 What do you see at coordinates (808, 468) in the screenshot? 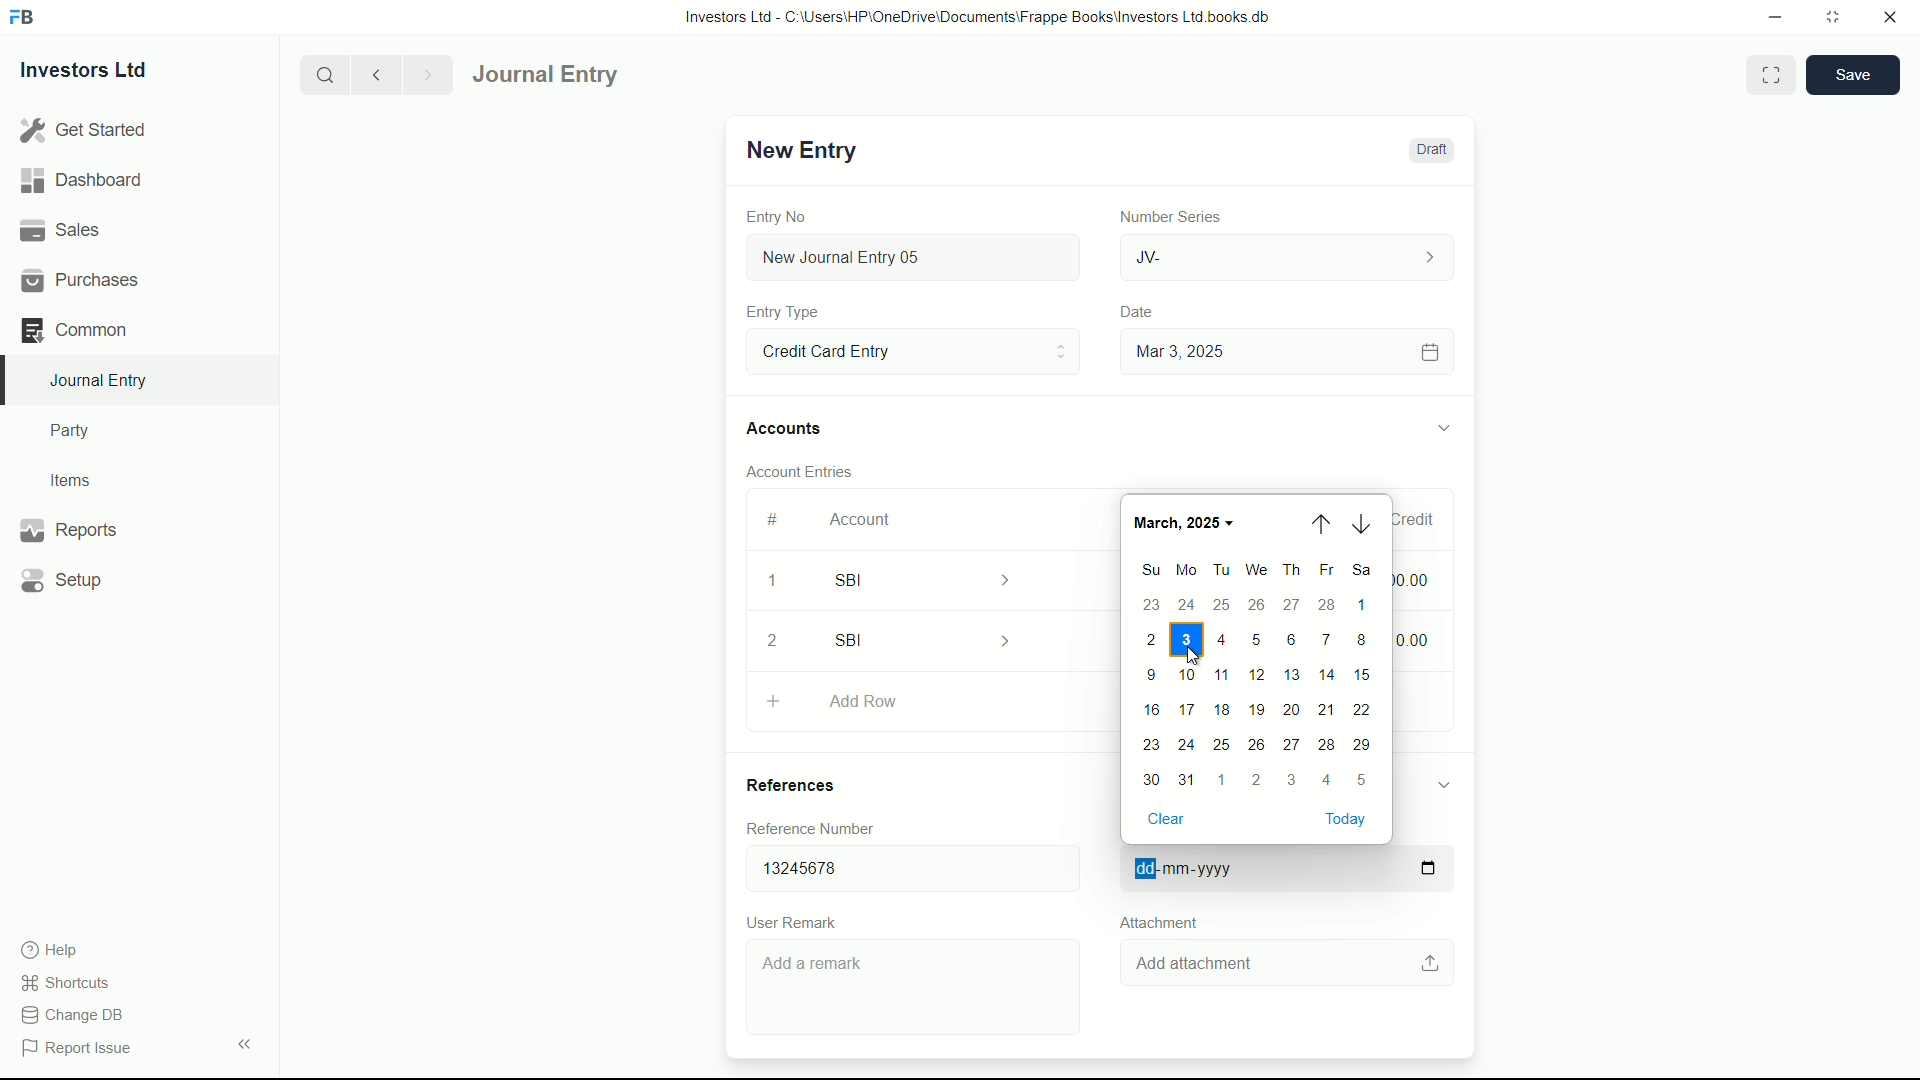
I see `Account Entries` at bounding box center [808, 468].